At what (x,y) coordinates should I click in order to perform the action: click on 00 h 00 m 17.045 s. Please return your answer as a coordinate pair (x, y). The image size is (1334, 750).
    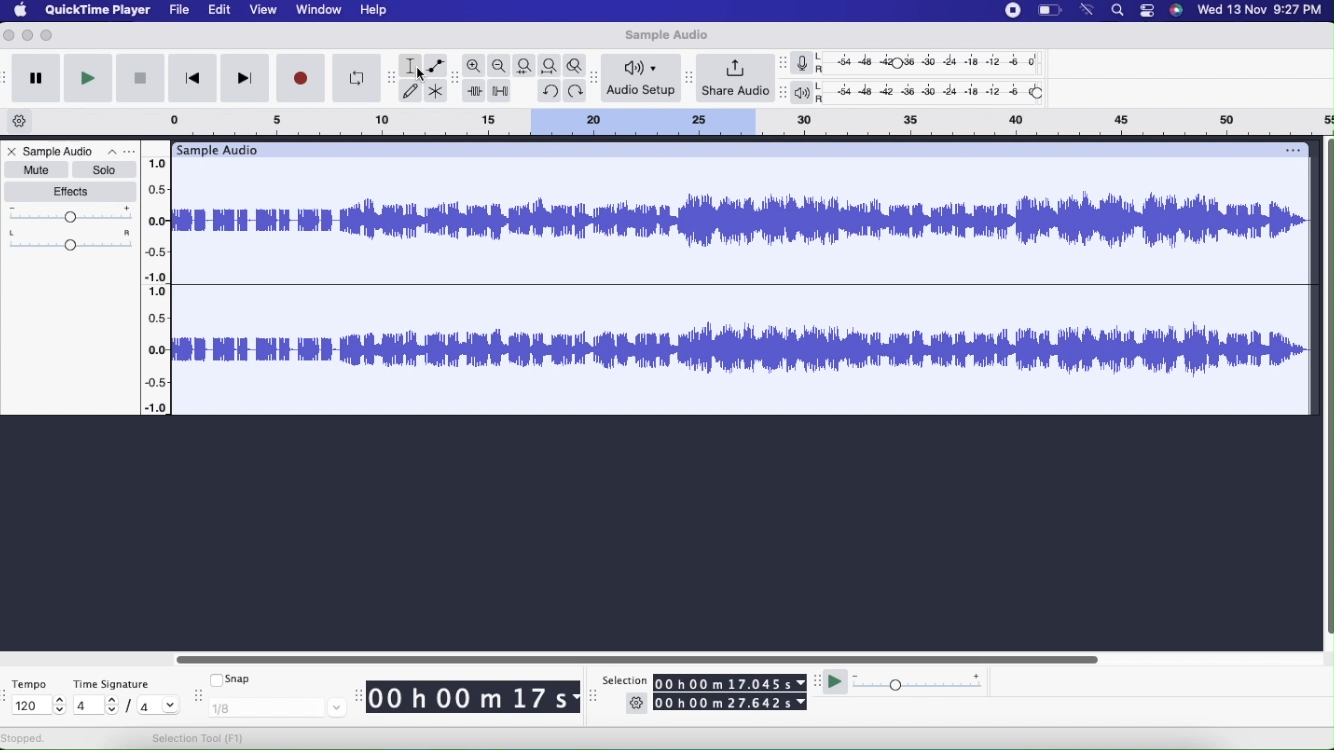
    Looking at the image, I should click on (730, 683).